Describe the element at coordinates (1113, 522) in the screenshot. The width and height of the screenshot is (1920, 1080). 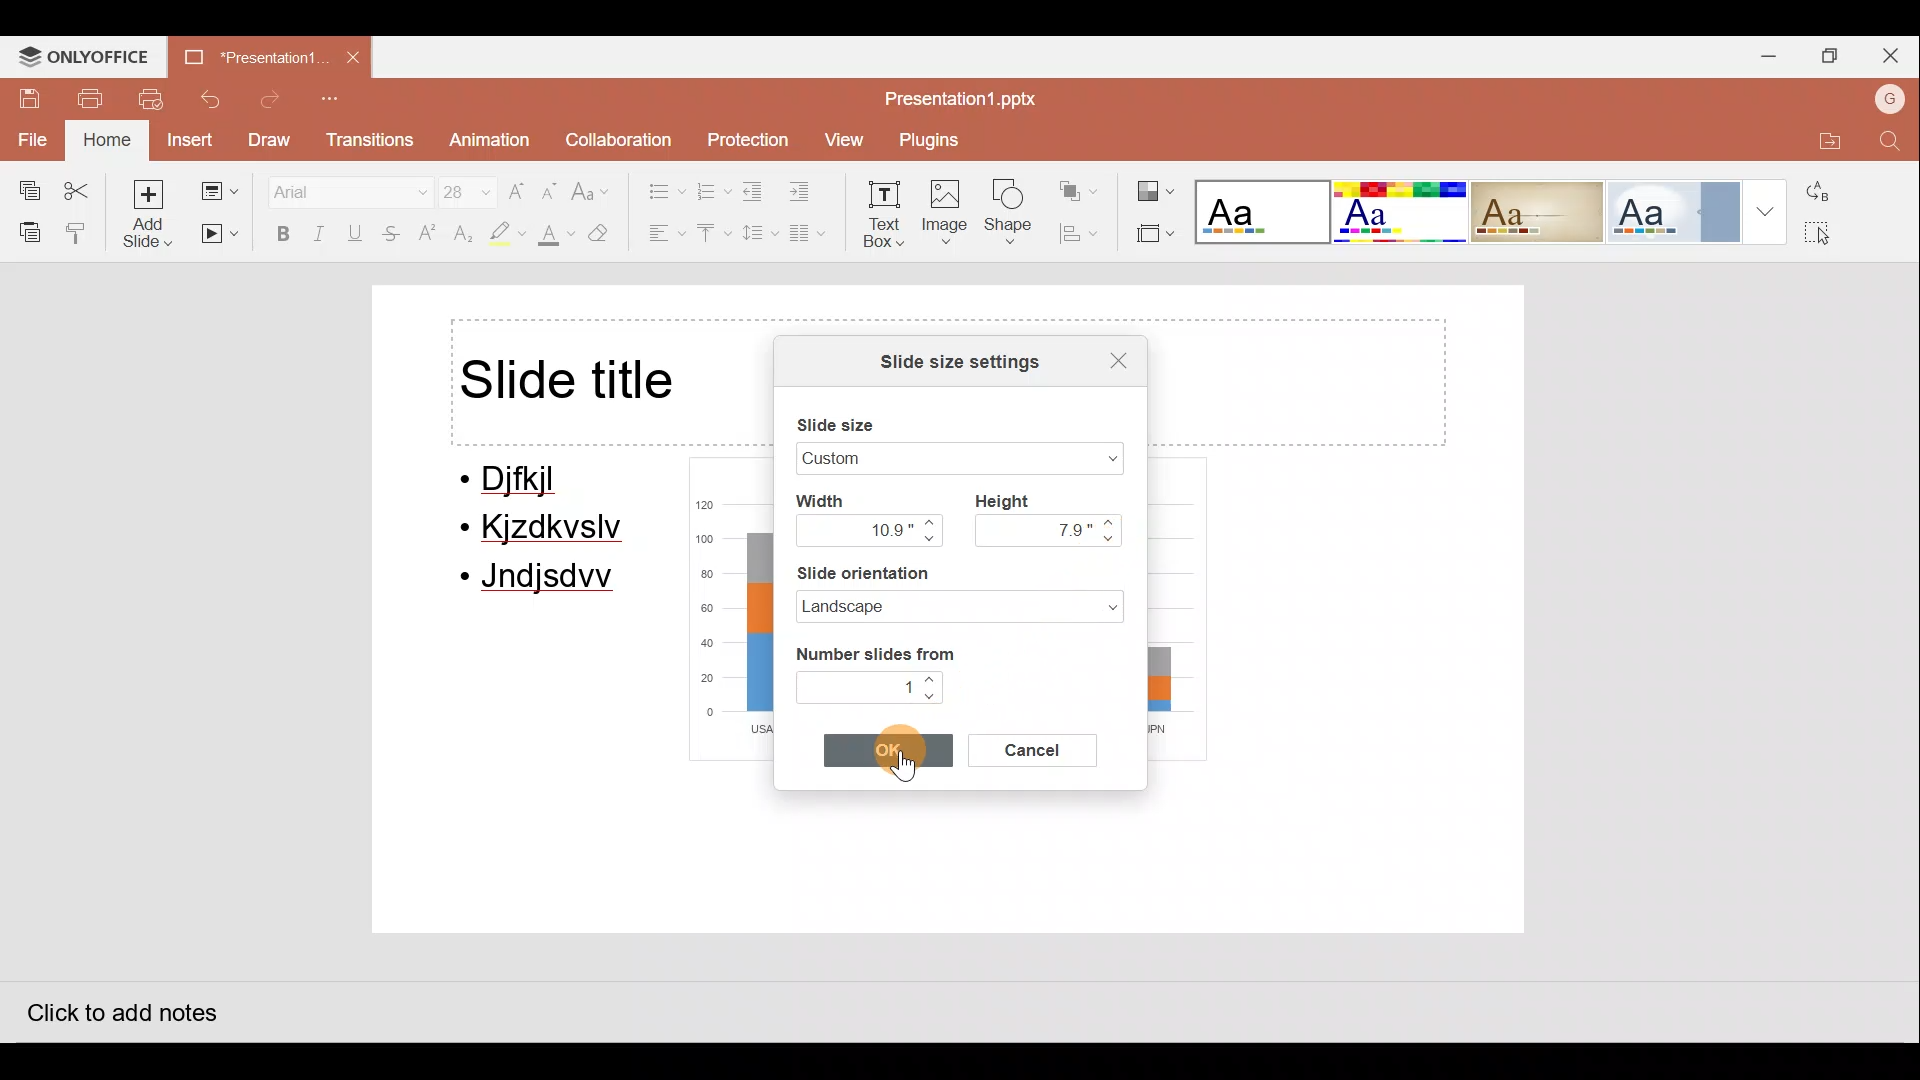
I see `Navigate up` at that location.